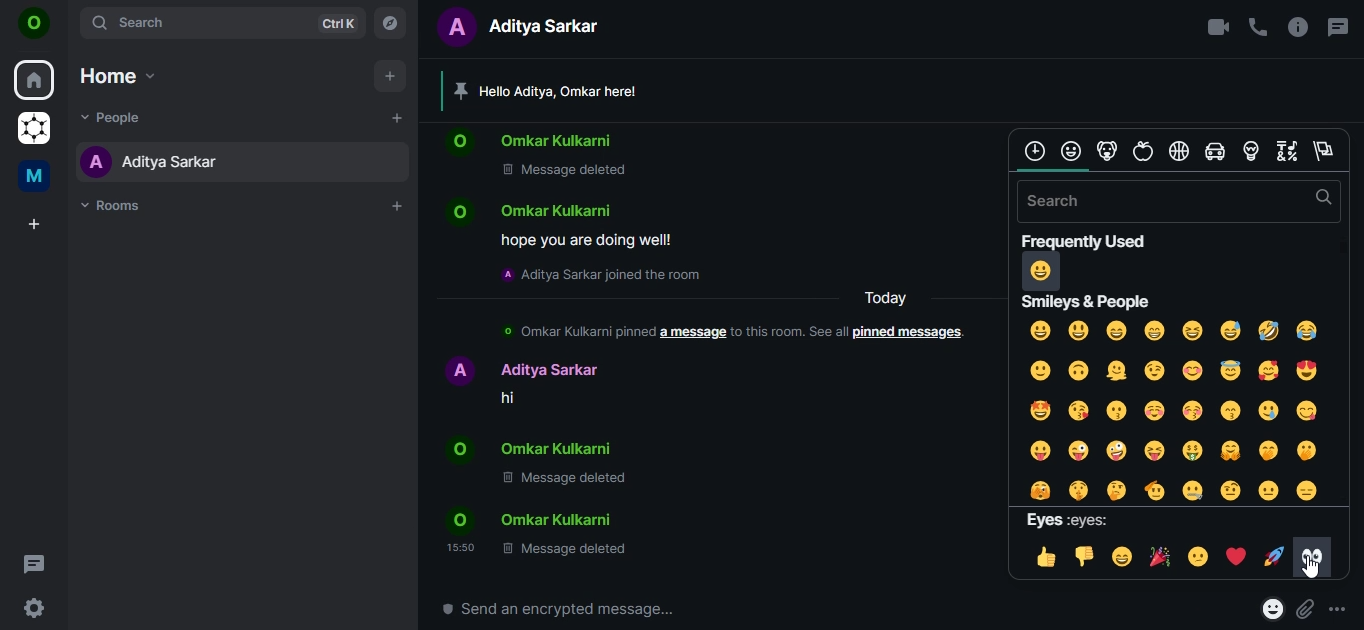  Describe the element at coordinates (1341, 610) in the screenshot. I see `more options` at that location.